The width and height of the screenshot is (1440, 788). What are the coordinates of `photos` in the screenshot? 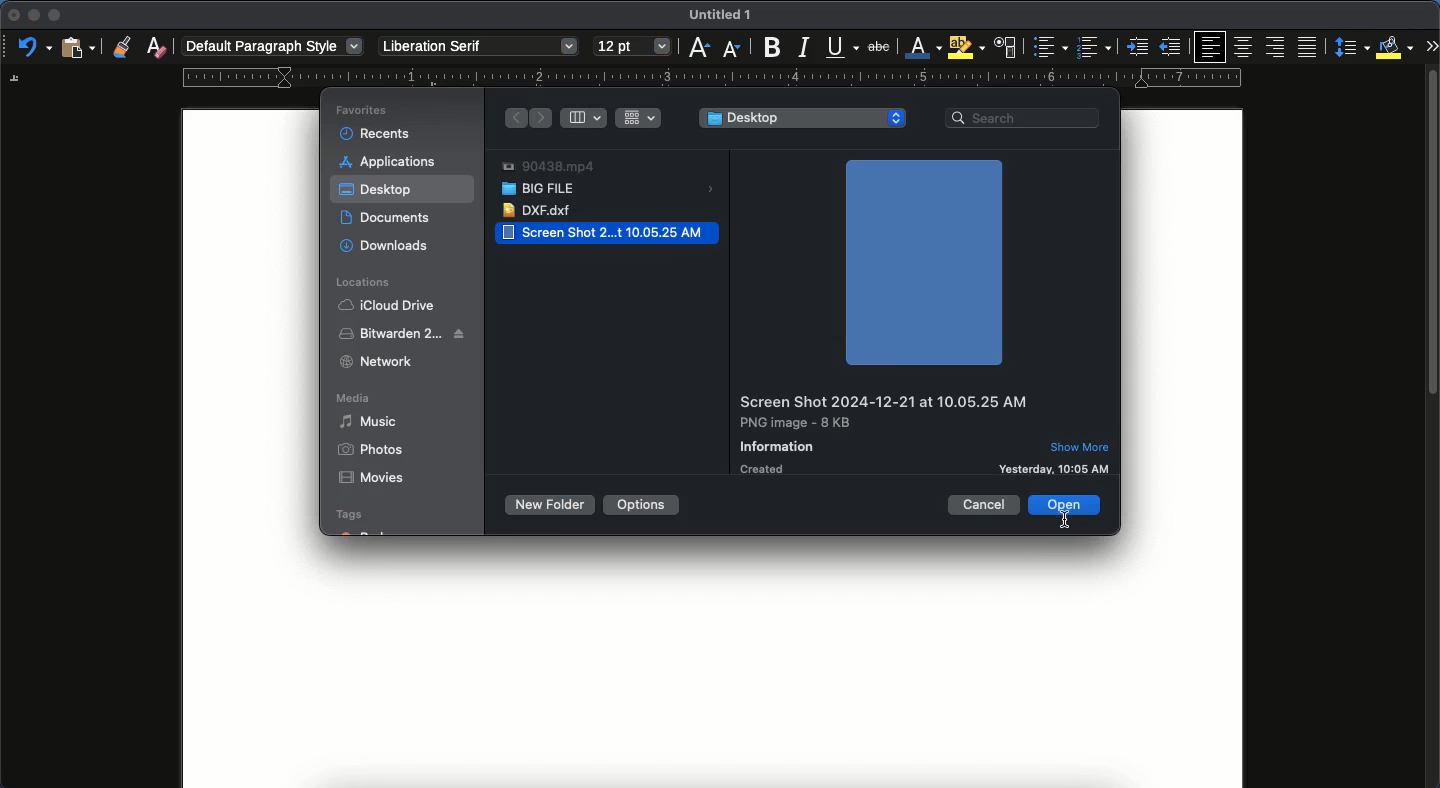 It's located at (371, 450).